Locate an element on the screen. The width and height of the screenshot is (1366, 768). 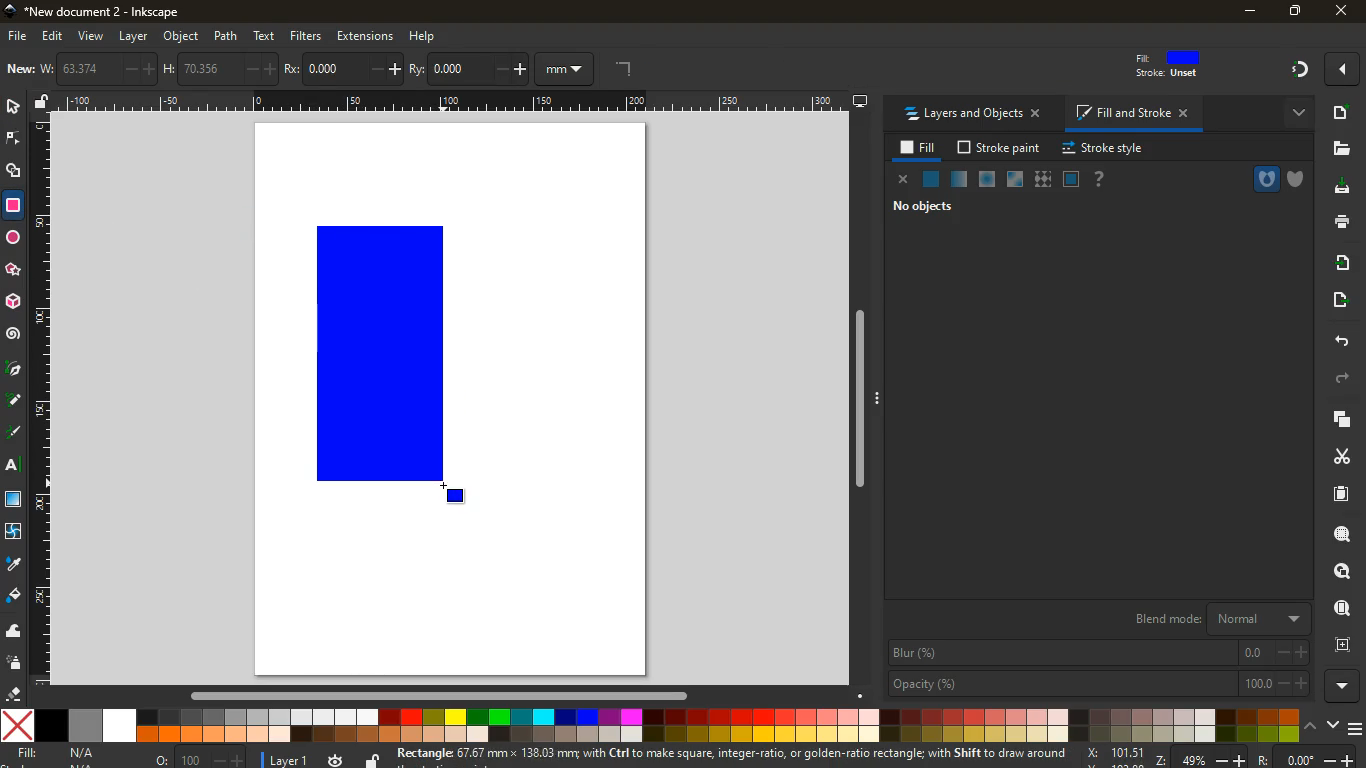
close is located at coordinates (905, 181).